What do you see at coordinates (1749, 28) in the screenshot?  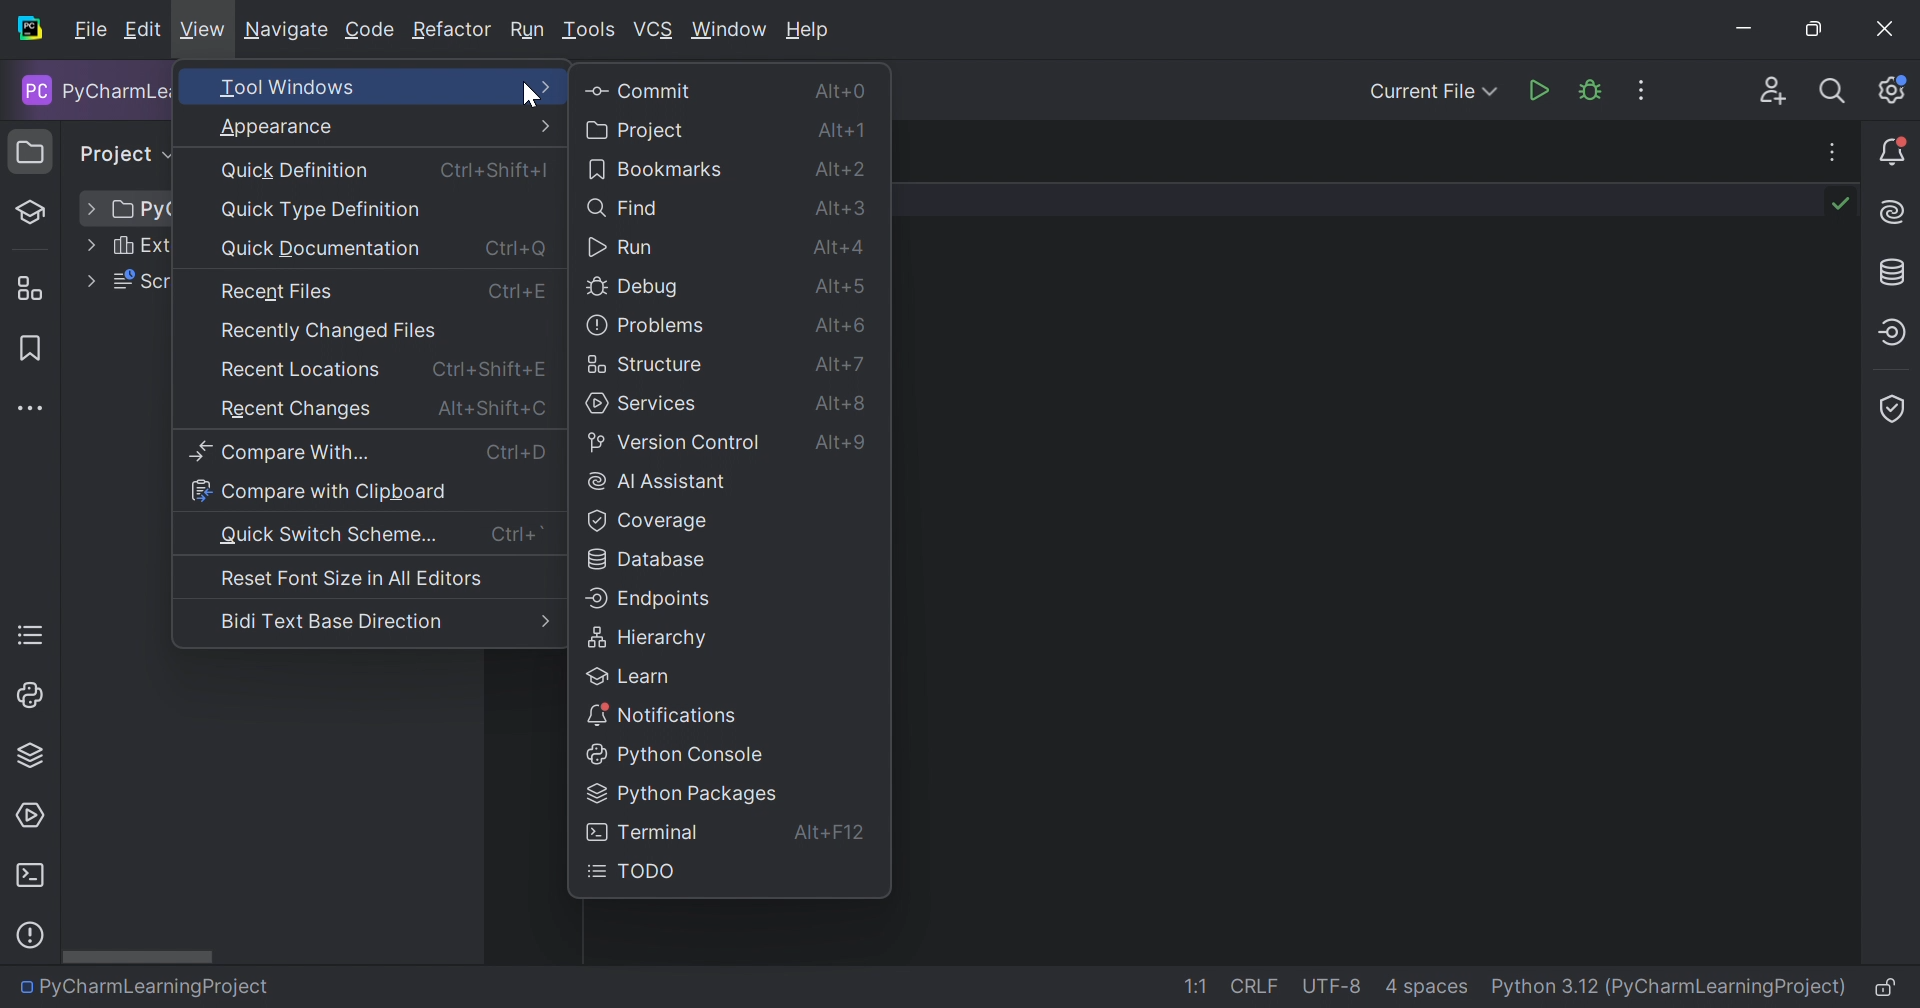 I see `Minimize` at bounding box center [1749, 28].